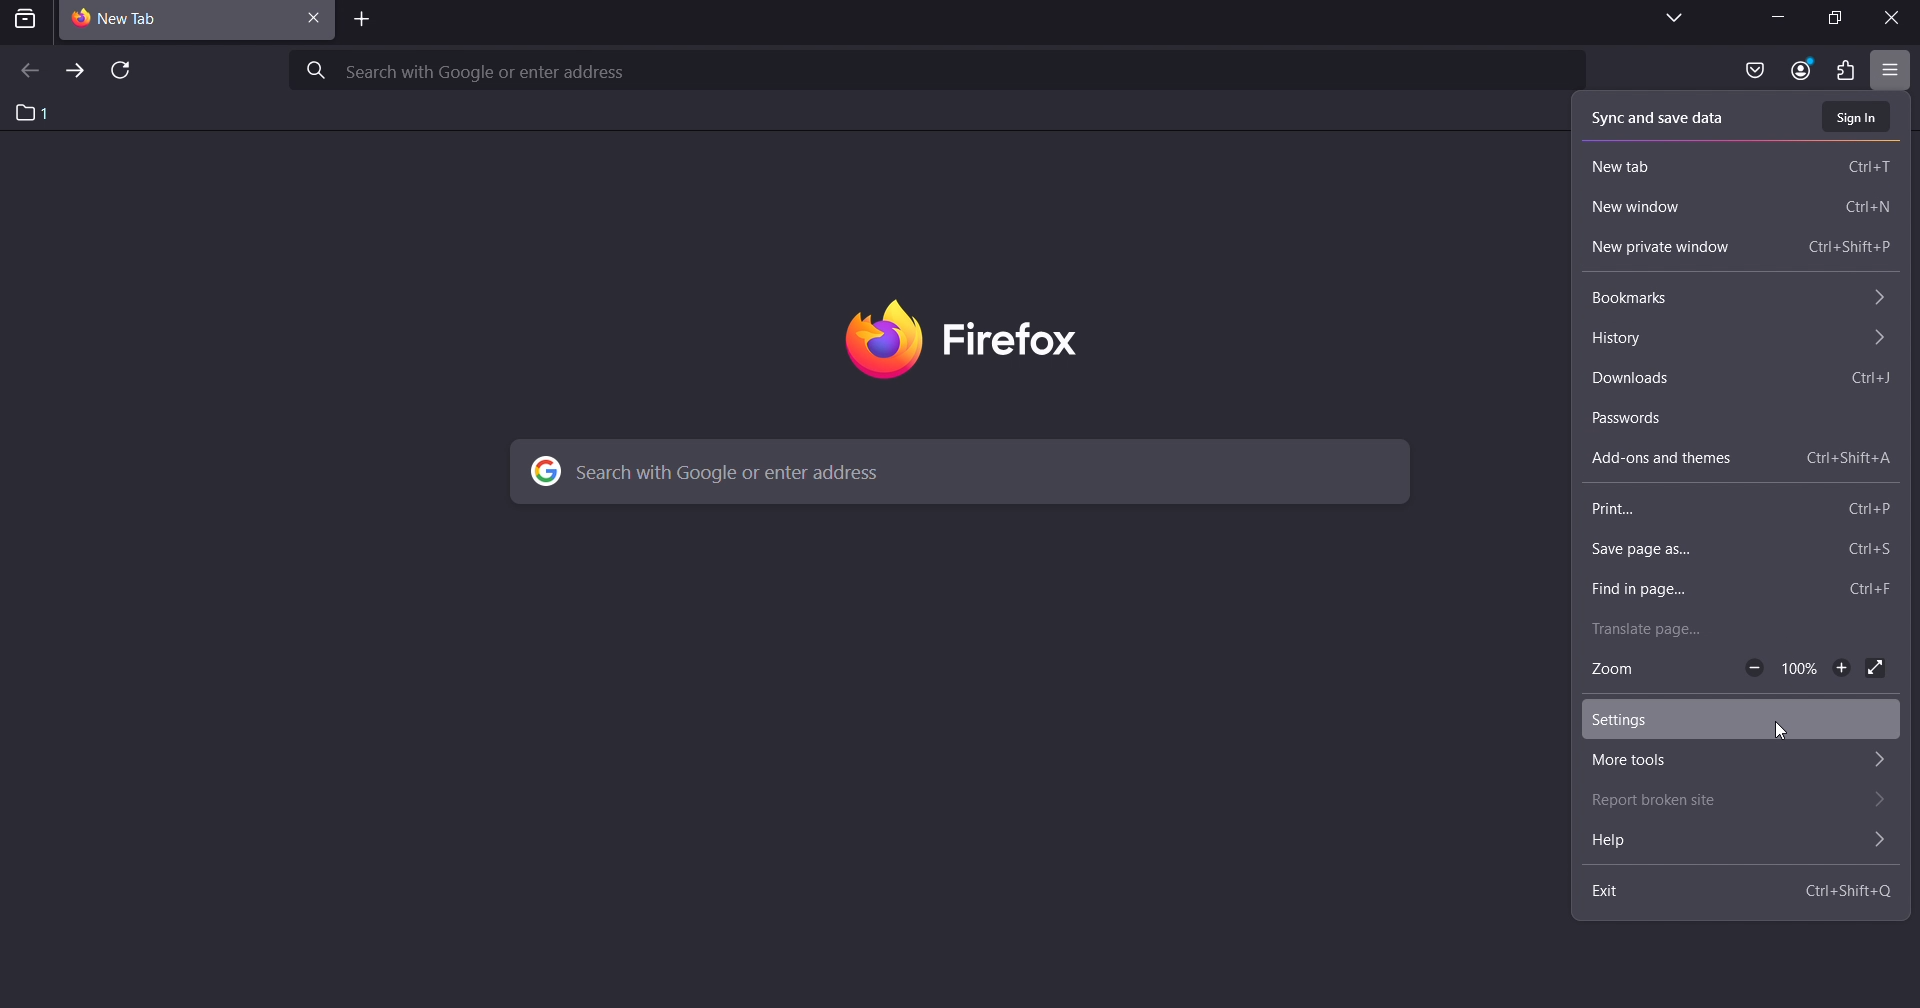  I want to click on minimize, so click(1774, 20).